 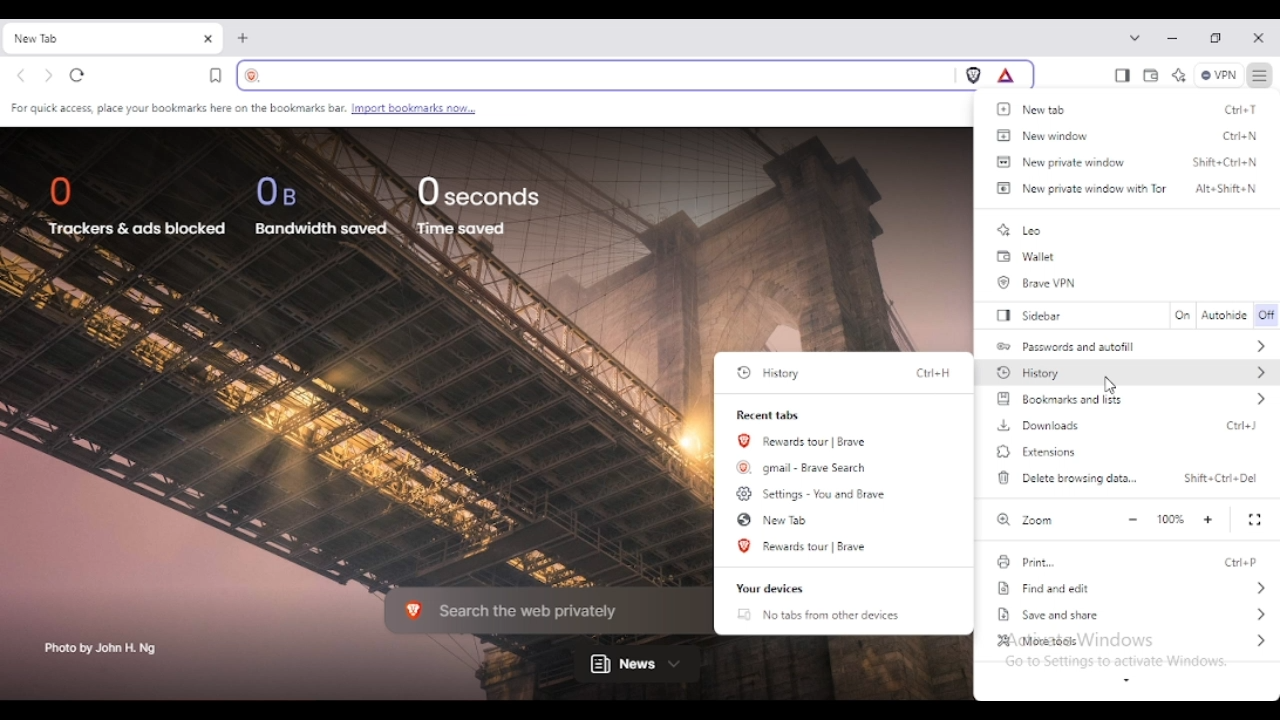 I want to click on brave shields, so click(x=974, y=75).